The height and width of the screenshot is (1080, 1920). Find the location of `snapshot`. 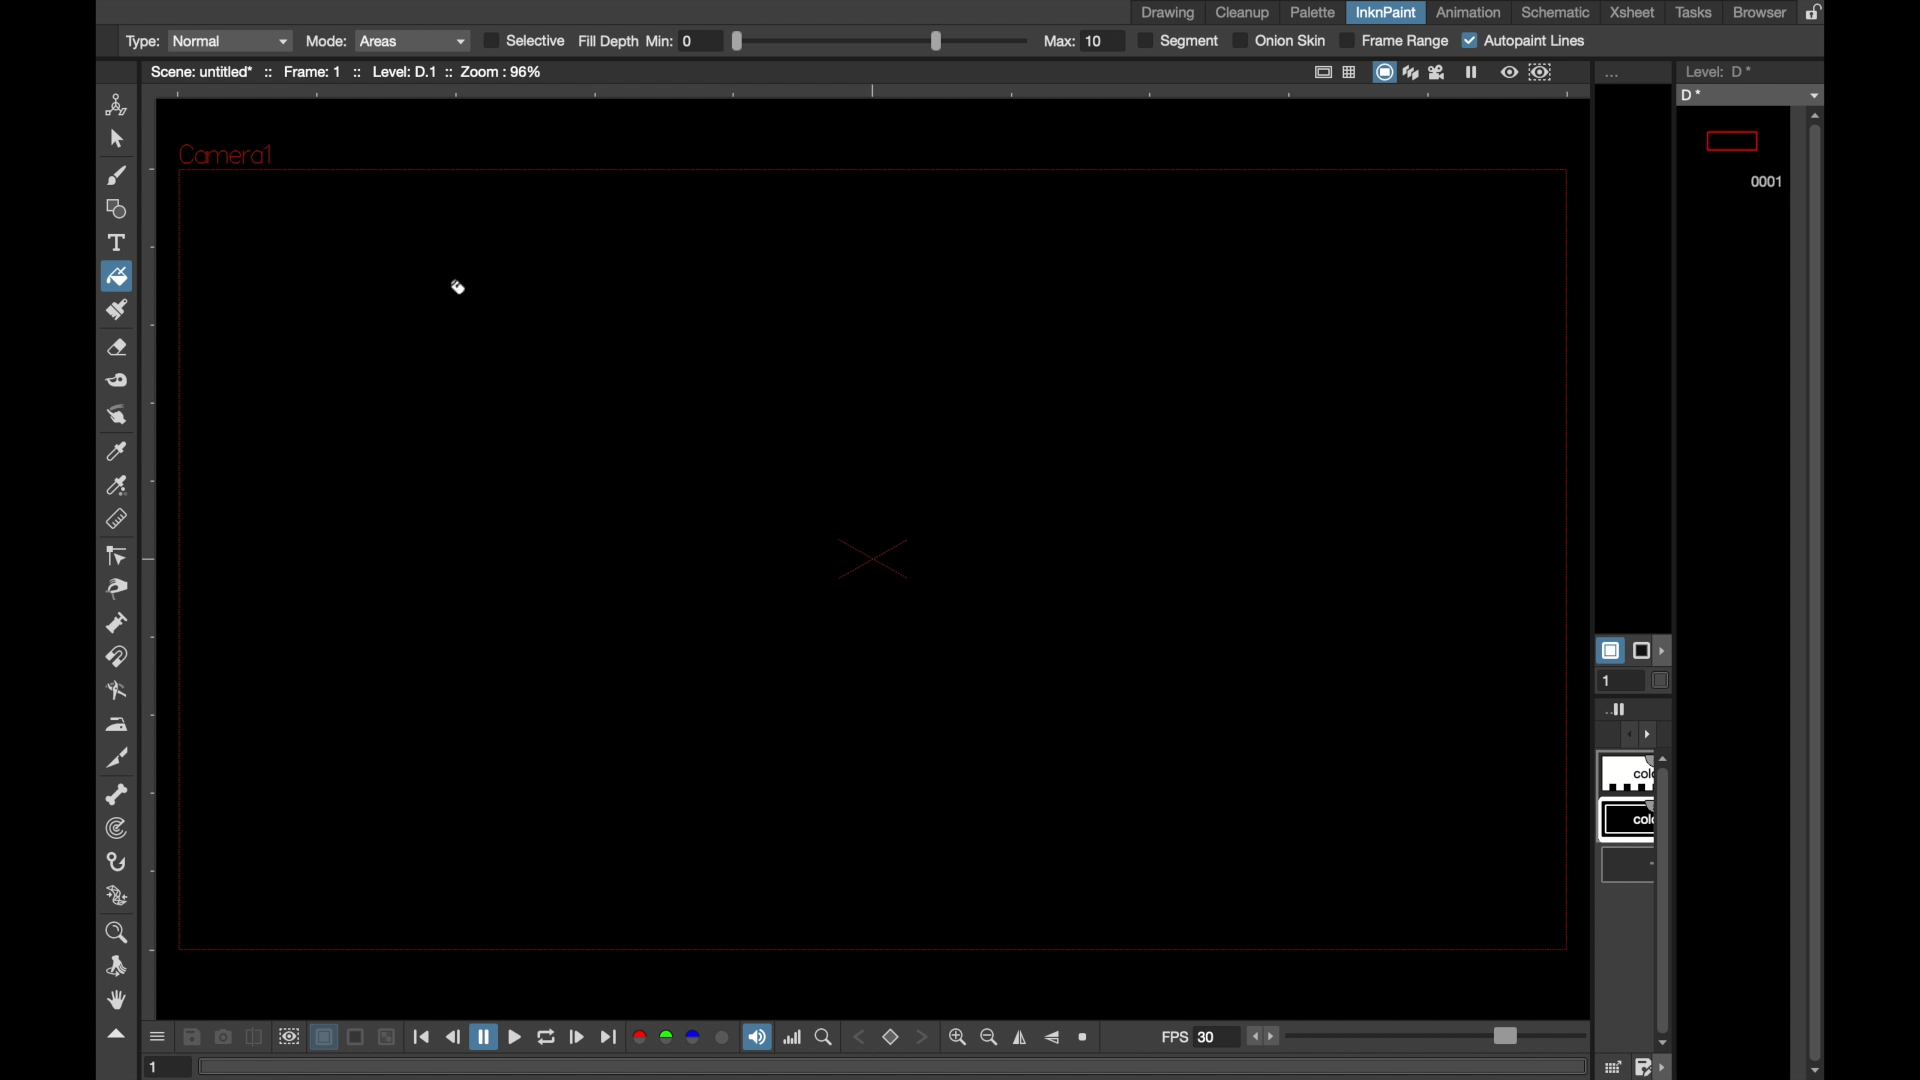

snapshot is located at coordinates (224, 1037).